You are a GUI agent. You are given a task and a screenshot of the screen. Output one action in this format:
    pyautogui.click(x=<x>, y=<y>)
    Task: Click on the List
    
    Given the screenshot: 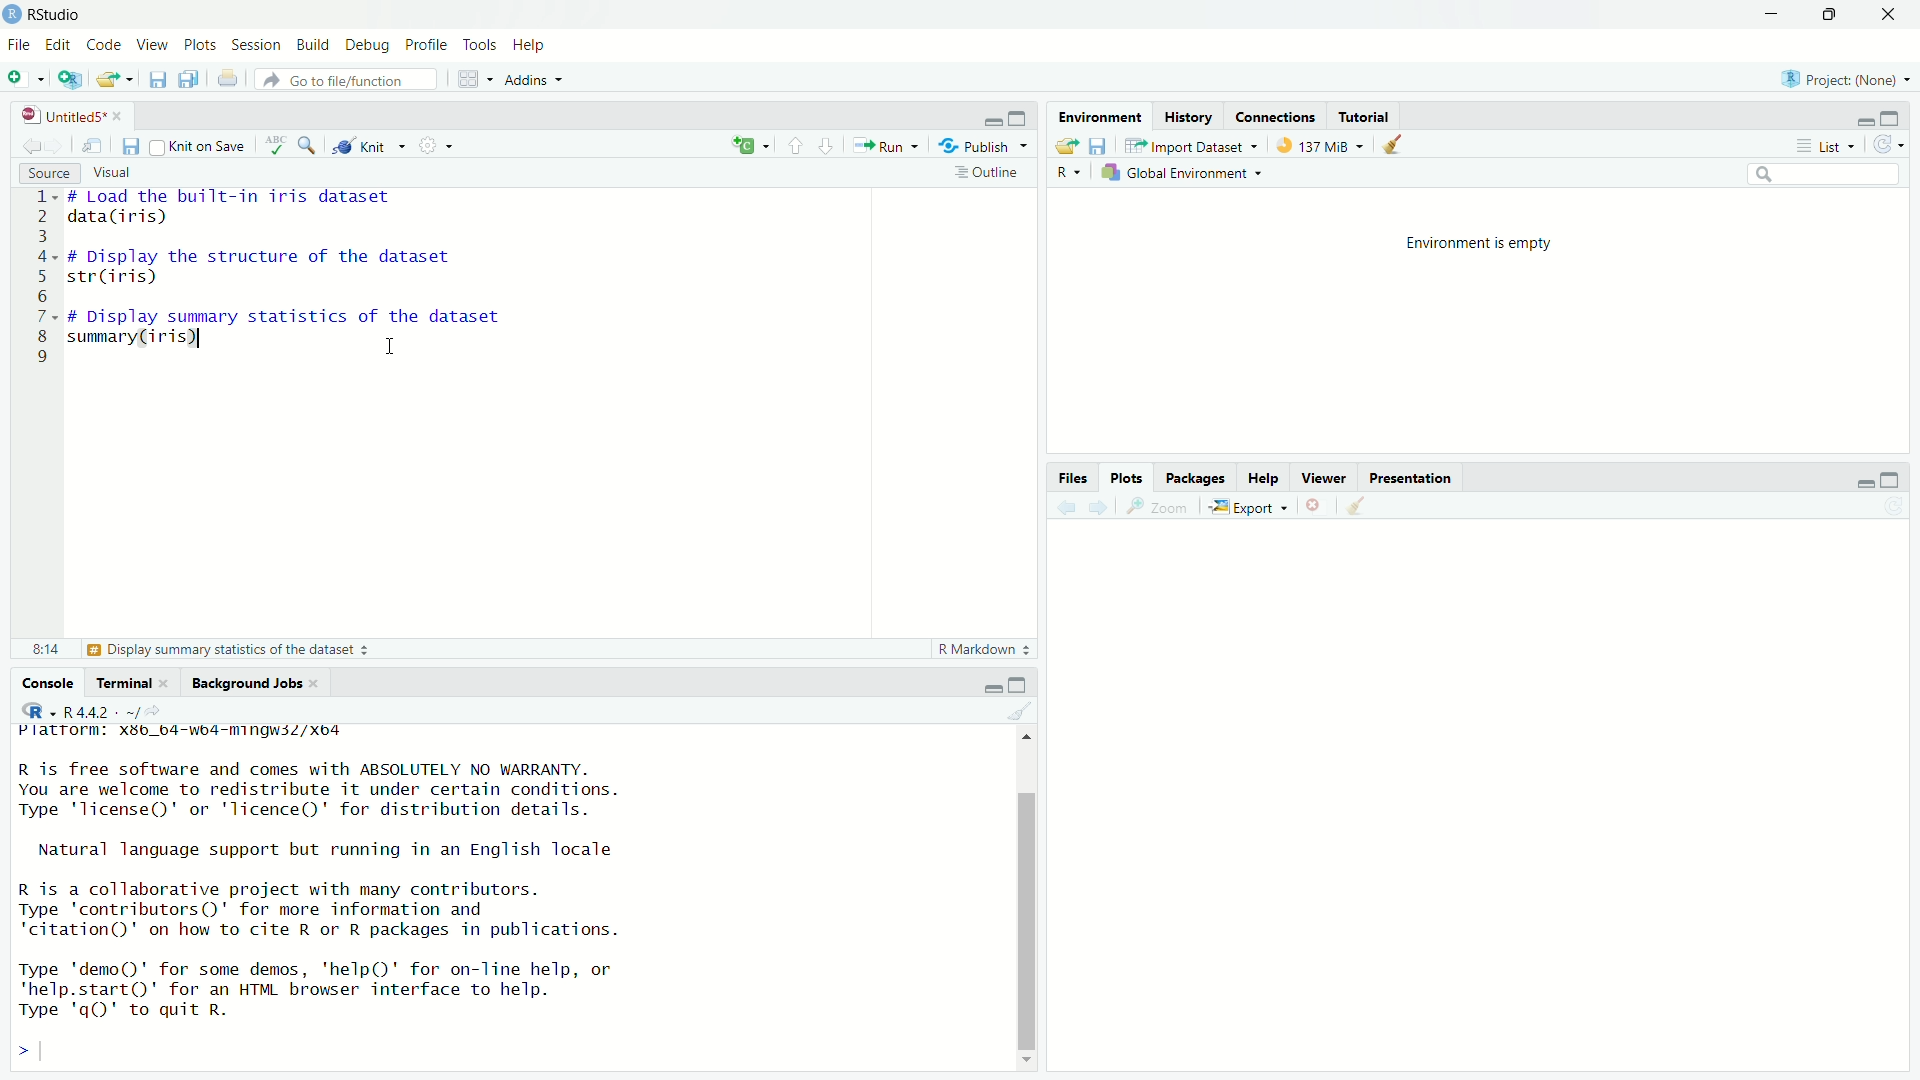 What is the action you would take?
    pyautogui.click(x=1823, y=144)
    